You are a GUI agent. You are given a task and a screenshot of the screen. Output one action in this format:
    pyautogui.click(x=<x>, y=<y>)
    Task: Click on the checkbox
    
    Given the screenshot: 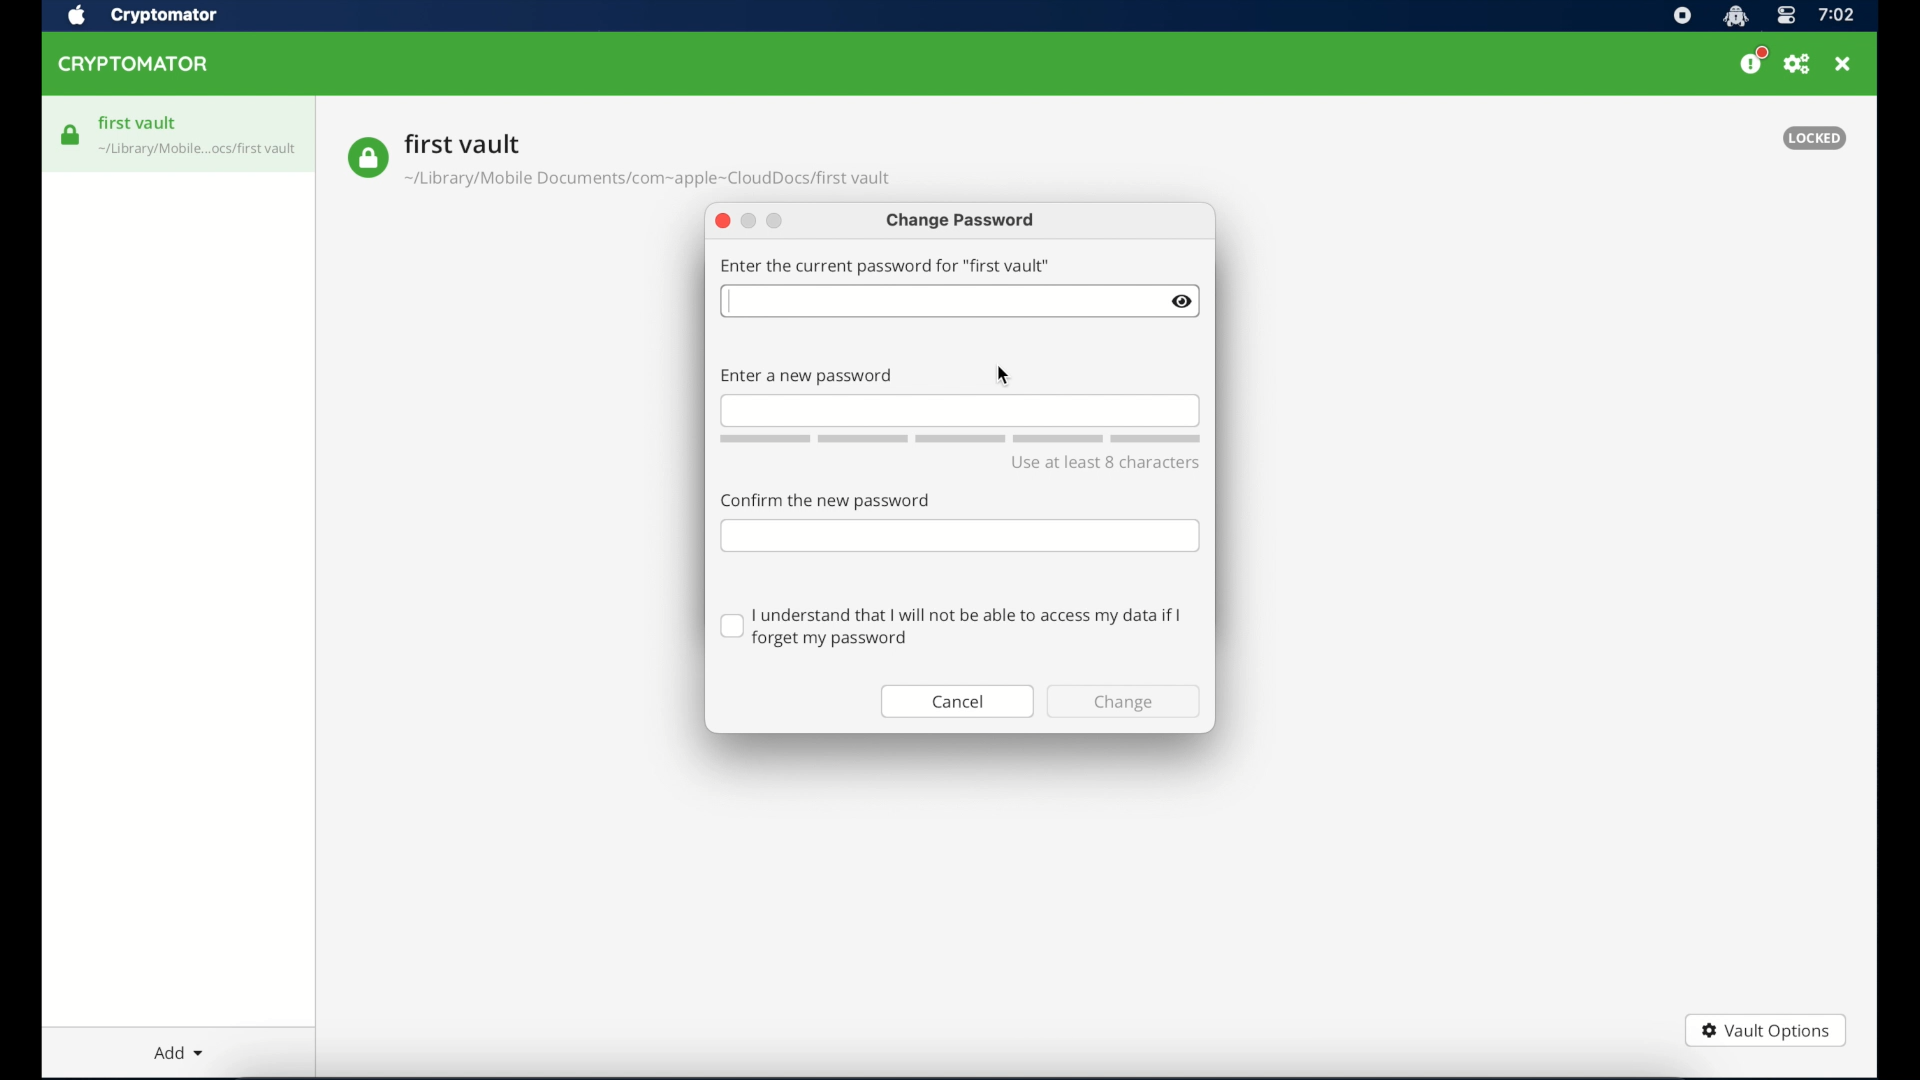 What is the action you would take?
    pyautogui.click(x=953, y=627)
    